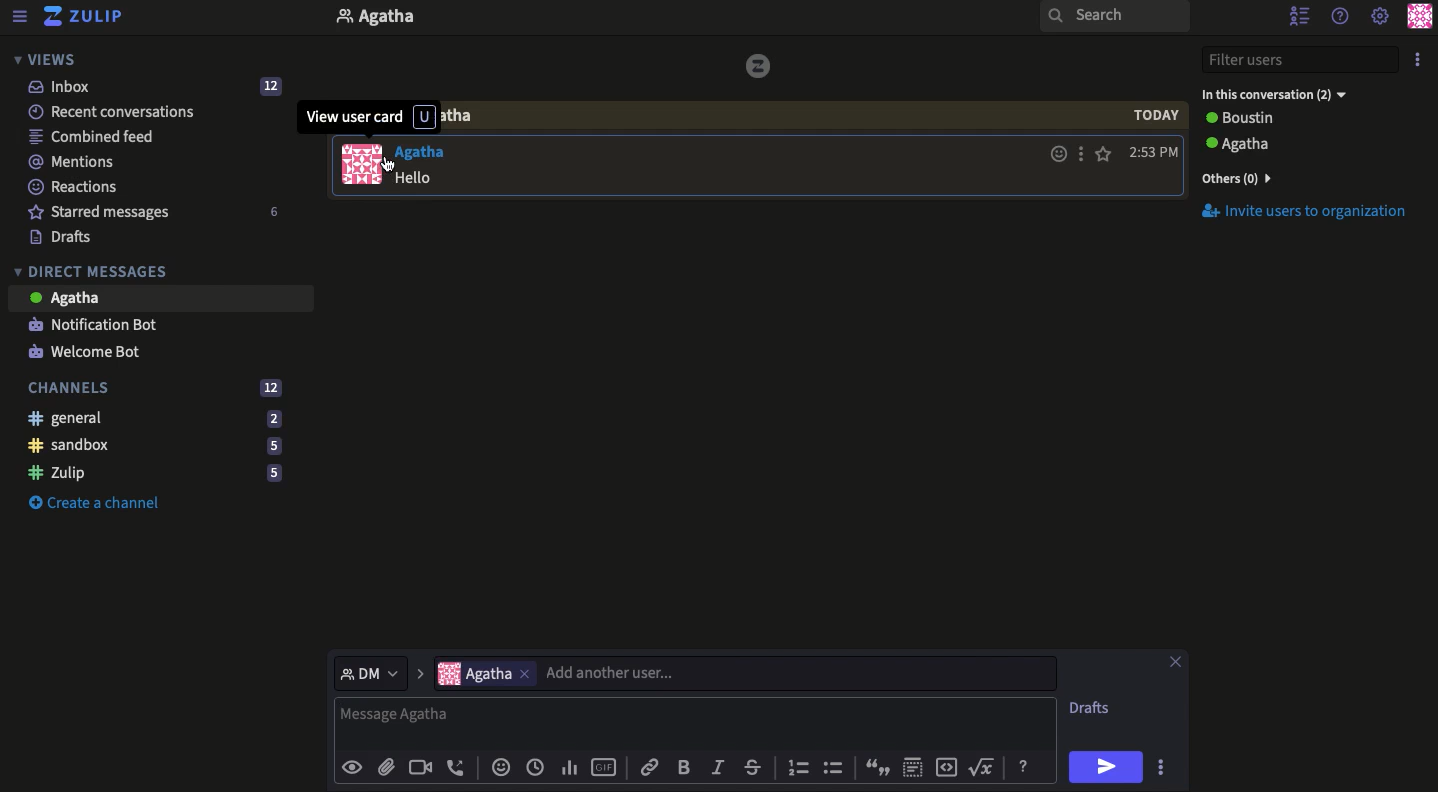  I want to click on Message, so click(439, 180).